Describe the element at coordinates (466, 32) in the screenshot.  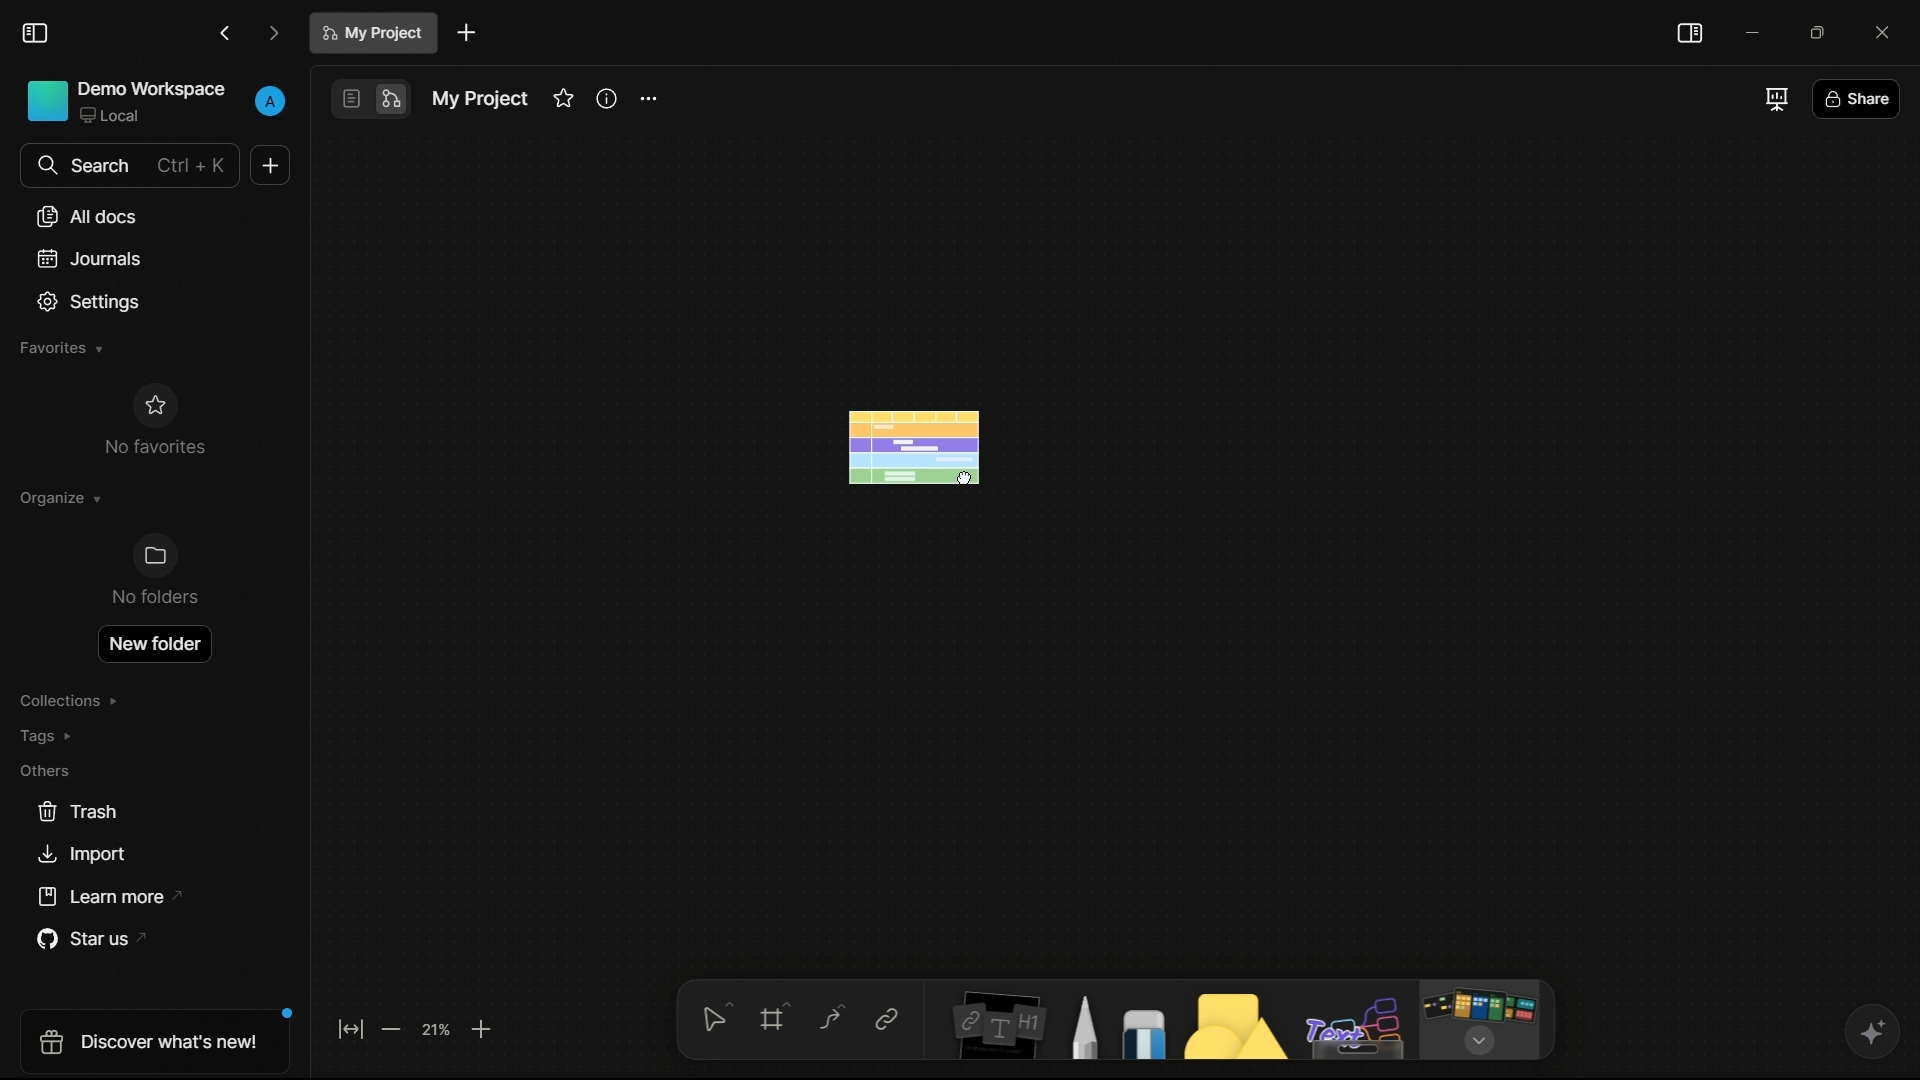
I see `add document` at that location.